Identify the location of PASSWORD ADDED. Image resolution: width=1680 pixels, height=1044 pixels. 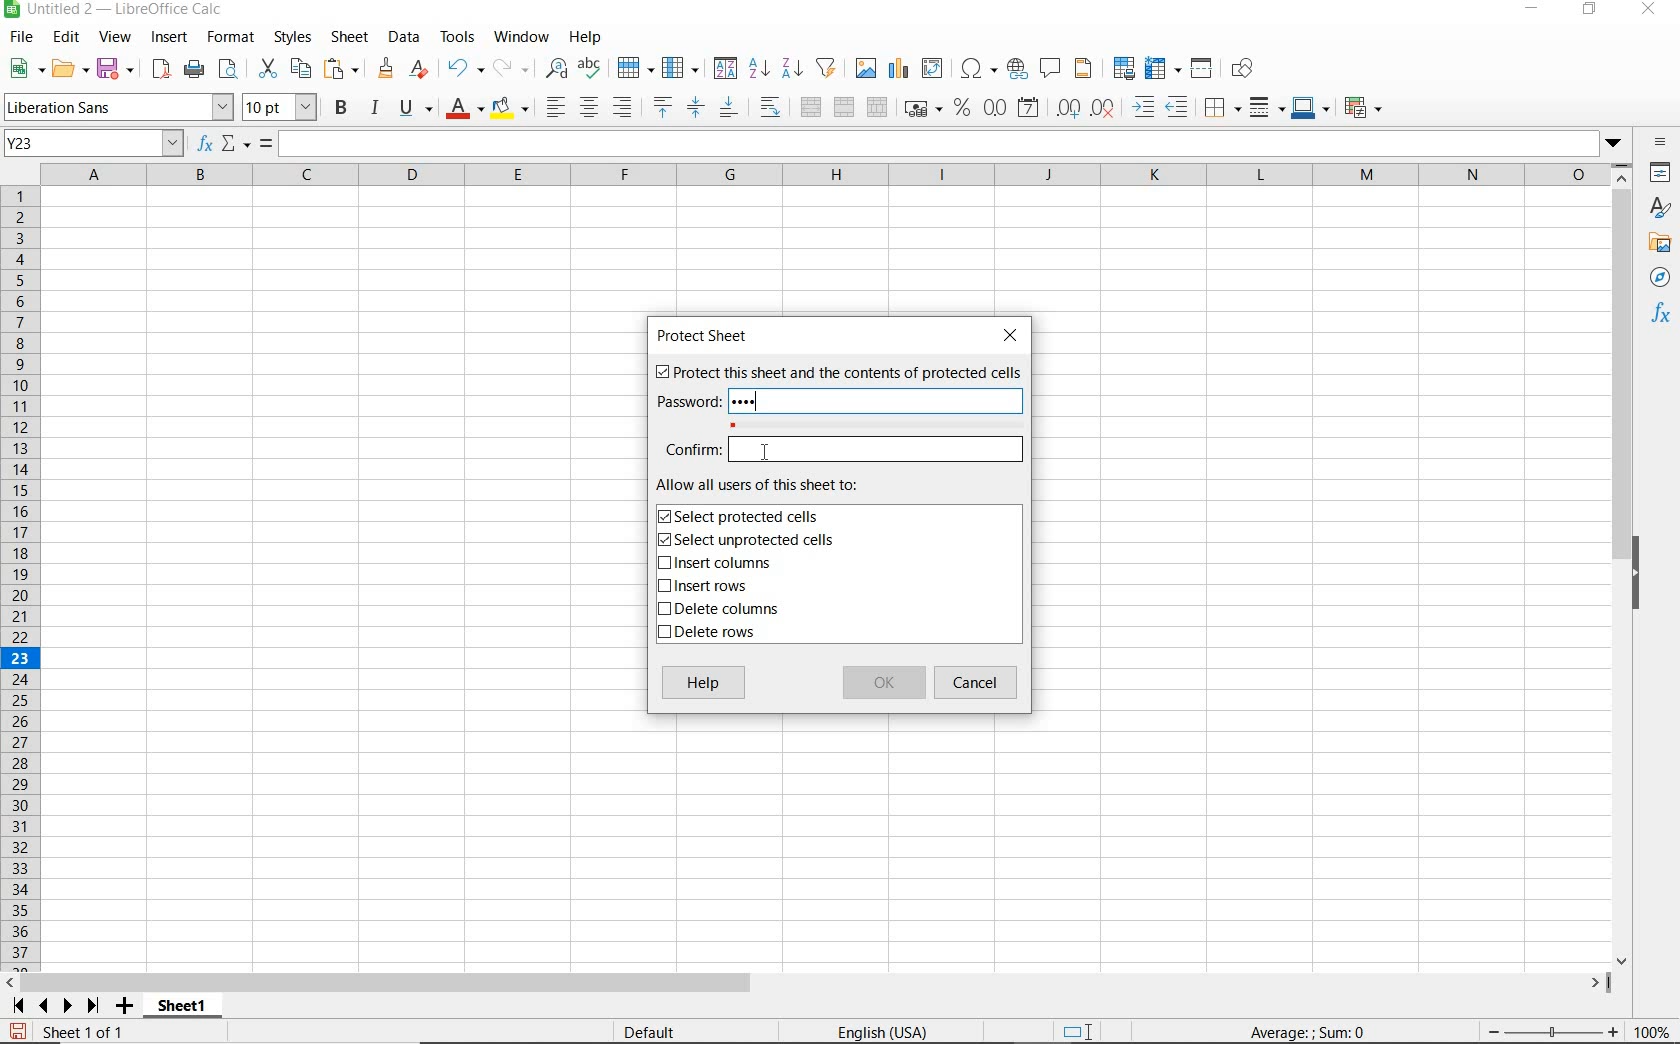
(751, 402).